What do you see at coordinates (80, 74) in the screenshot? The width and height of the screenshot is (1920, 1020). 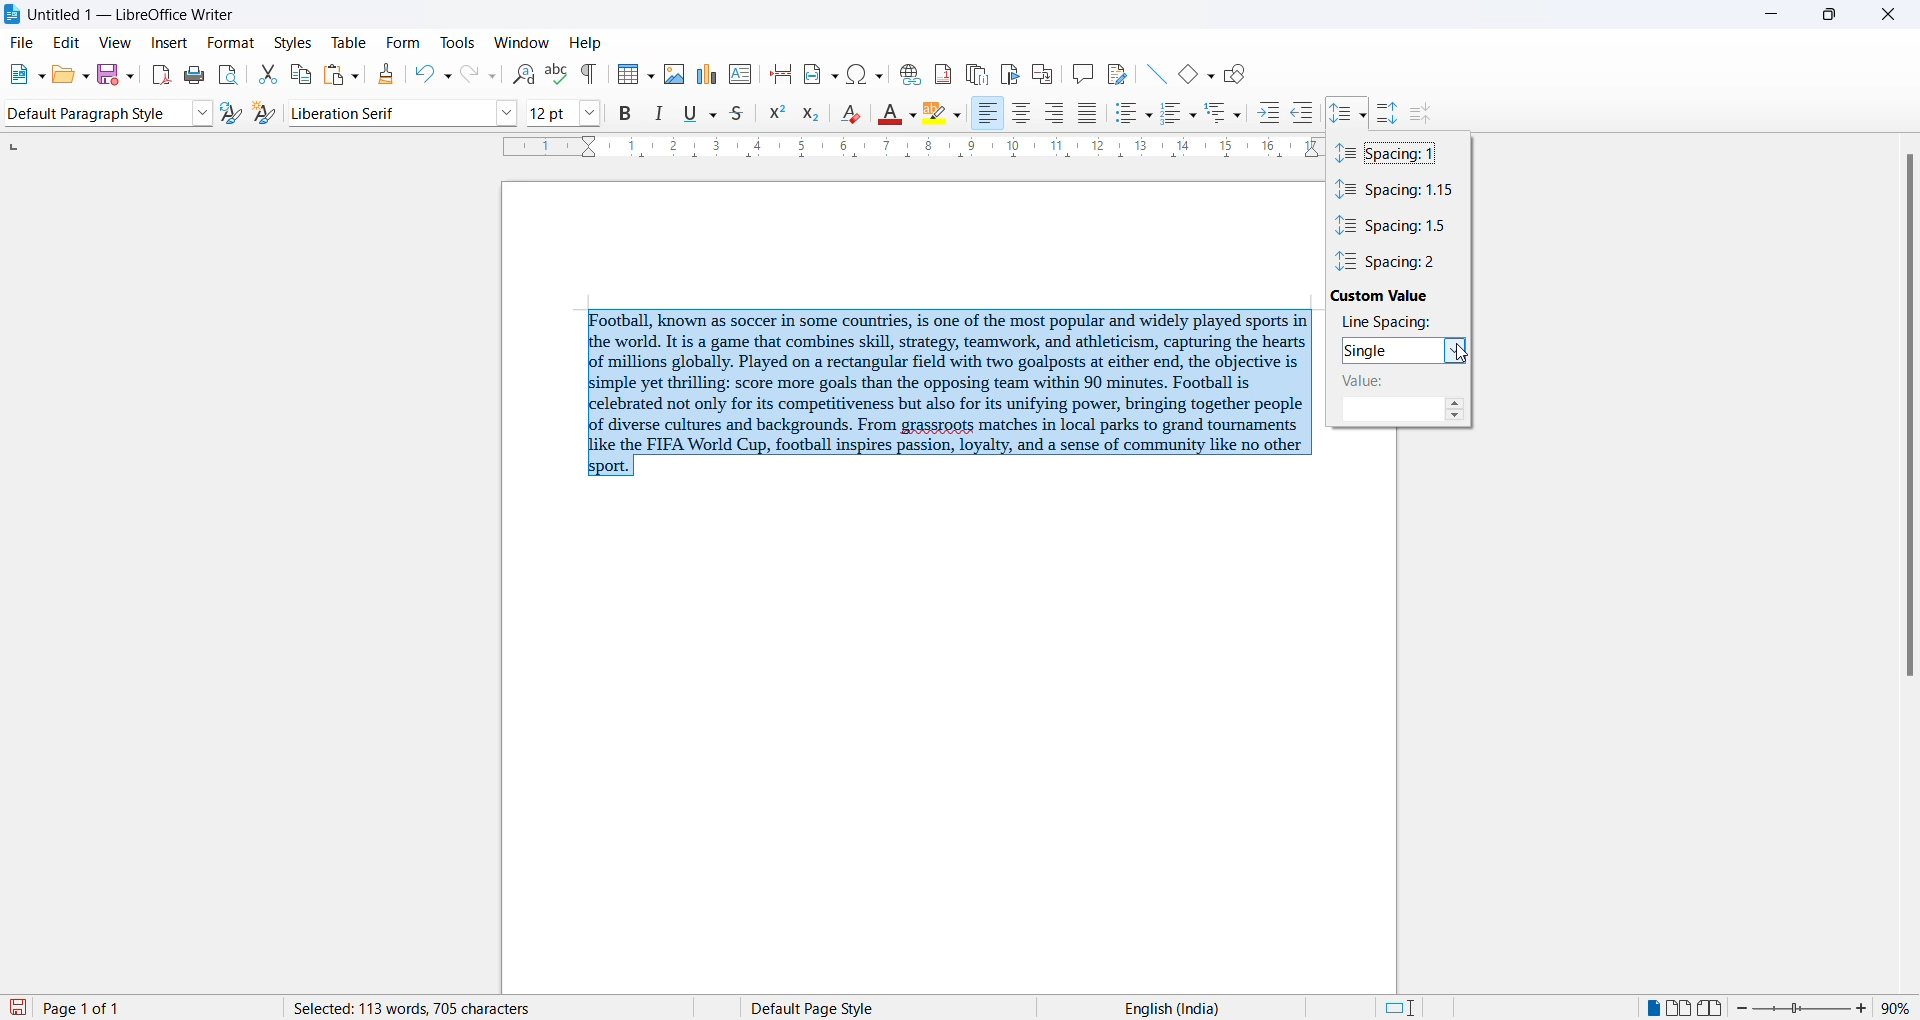 I see `open options` at bounding box center [80, 74].